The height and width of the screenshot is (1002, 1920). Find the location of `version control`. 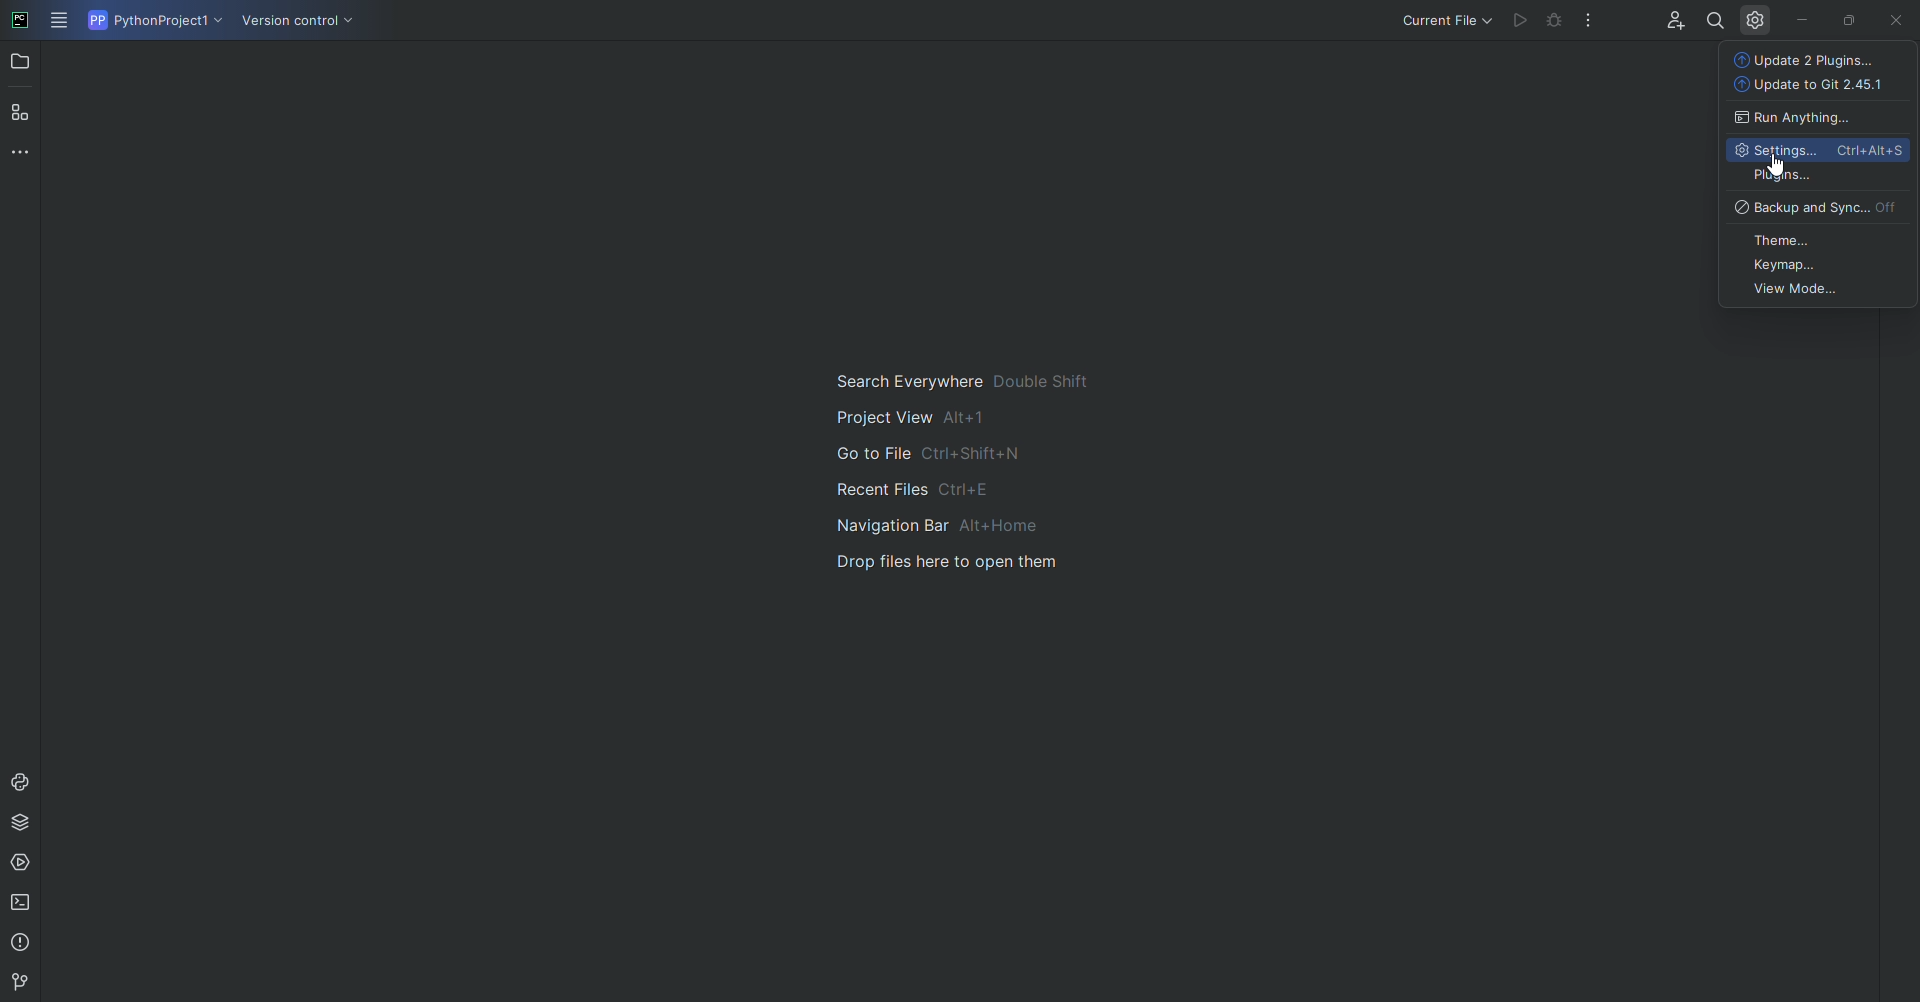

version control is located at coordinates (22, 979).